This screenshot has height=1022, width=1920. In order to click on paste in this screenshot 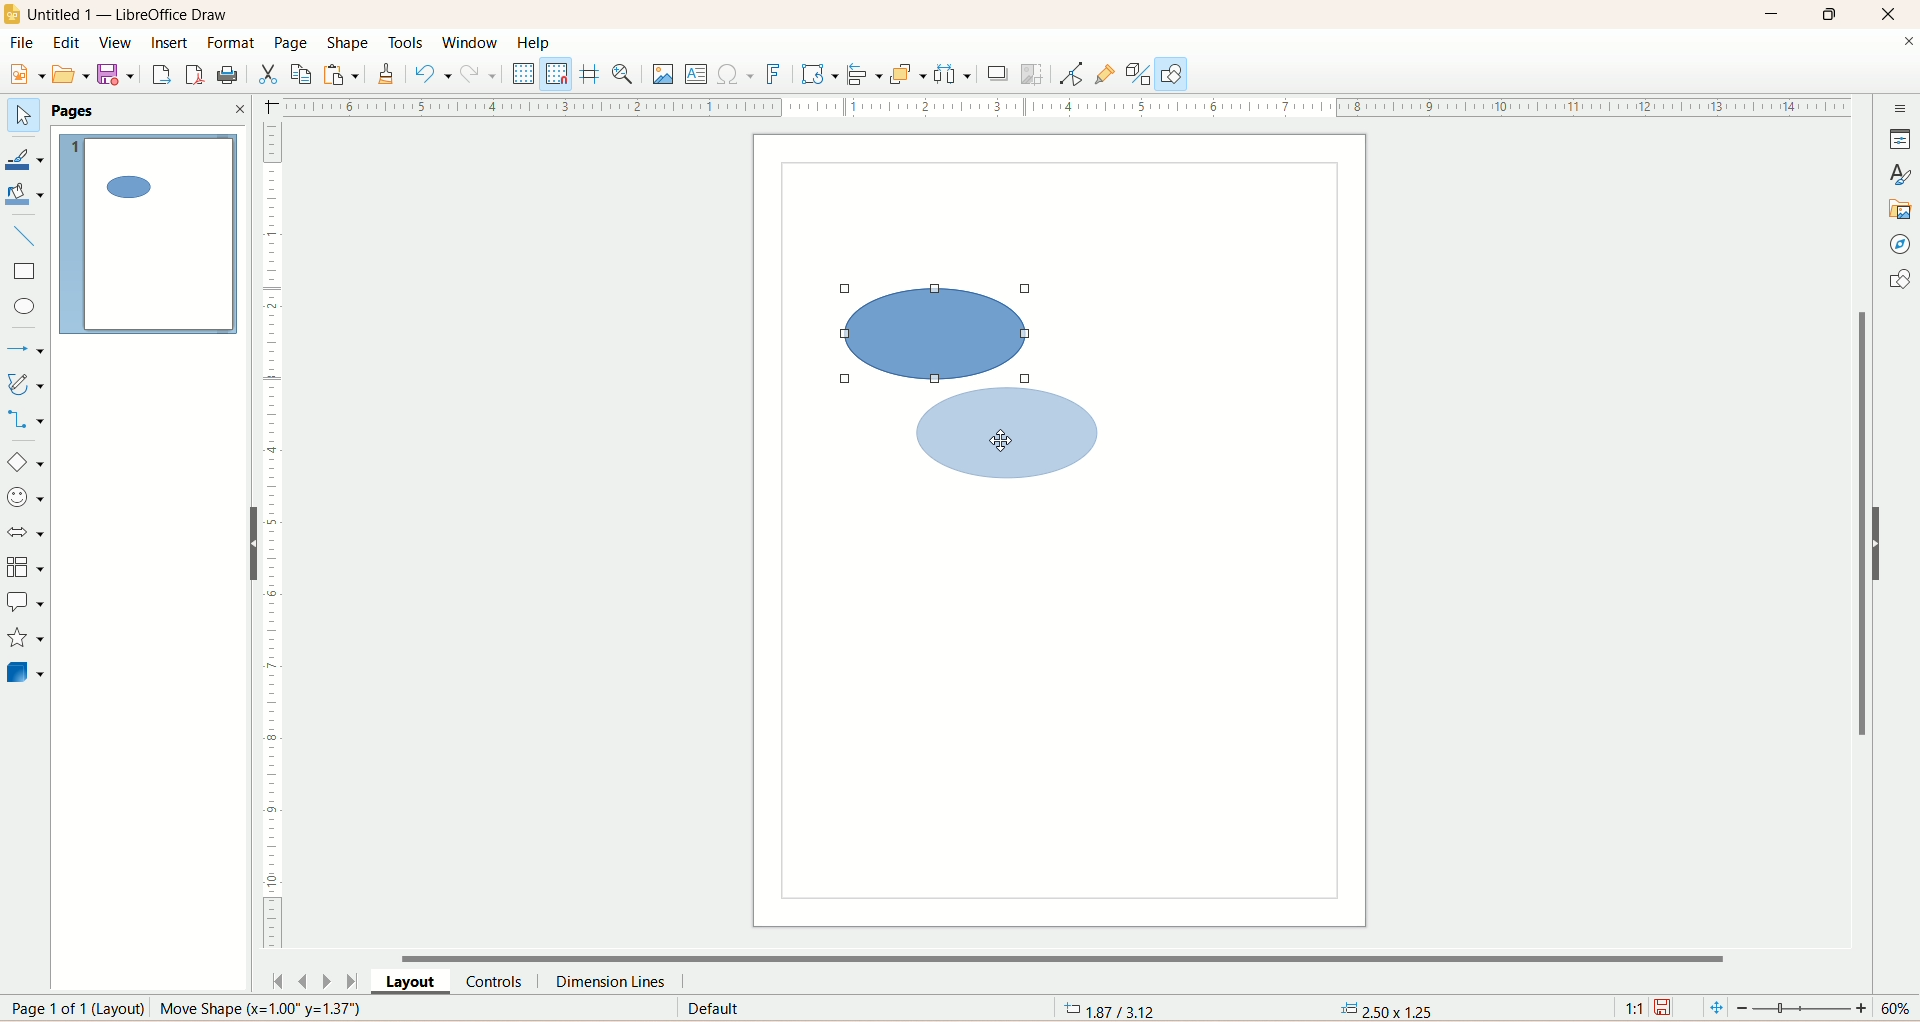, I will do `click(340, 74)`.